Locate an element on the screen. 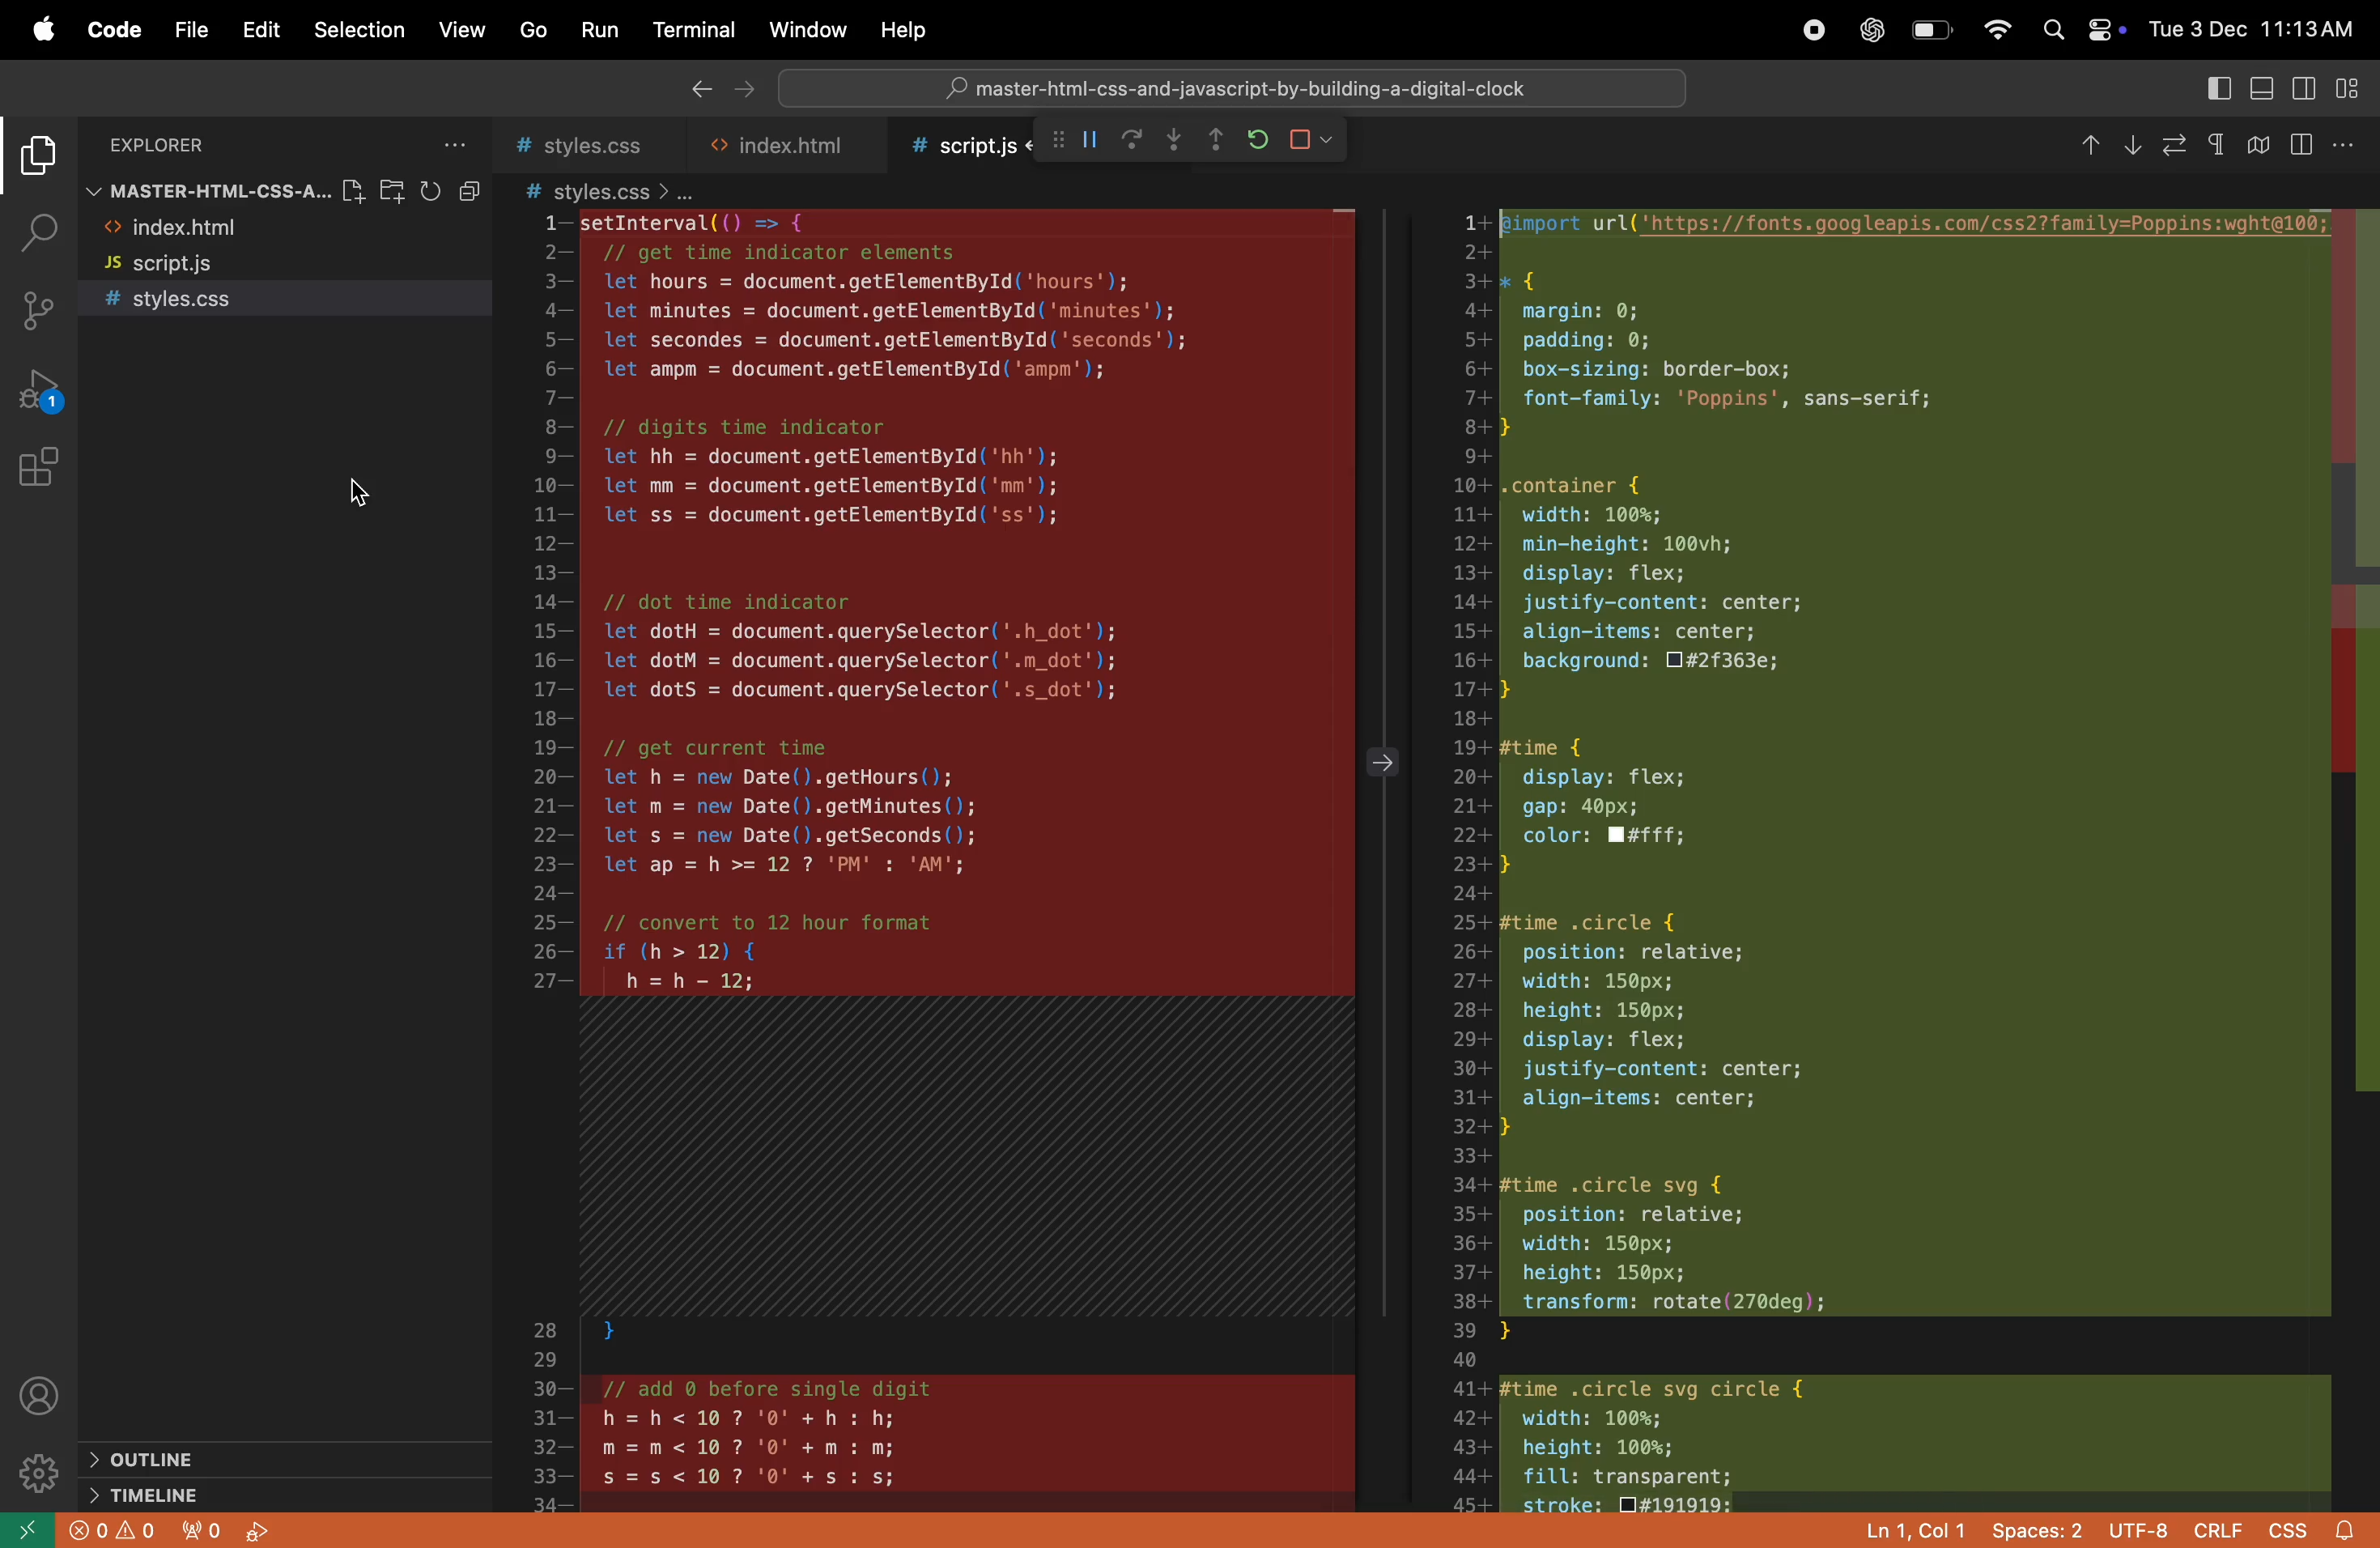  battery is located at coordinates (1928, 29).